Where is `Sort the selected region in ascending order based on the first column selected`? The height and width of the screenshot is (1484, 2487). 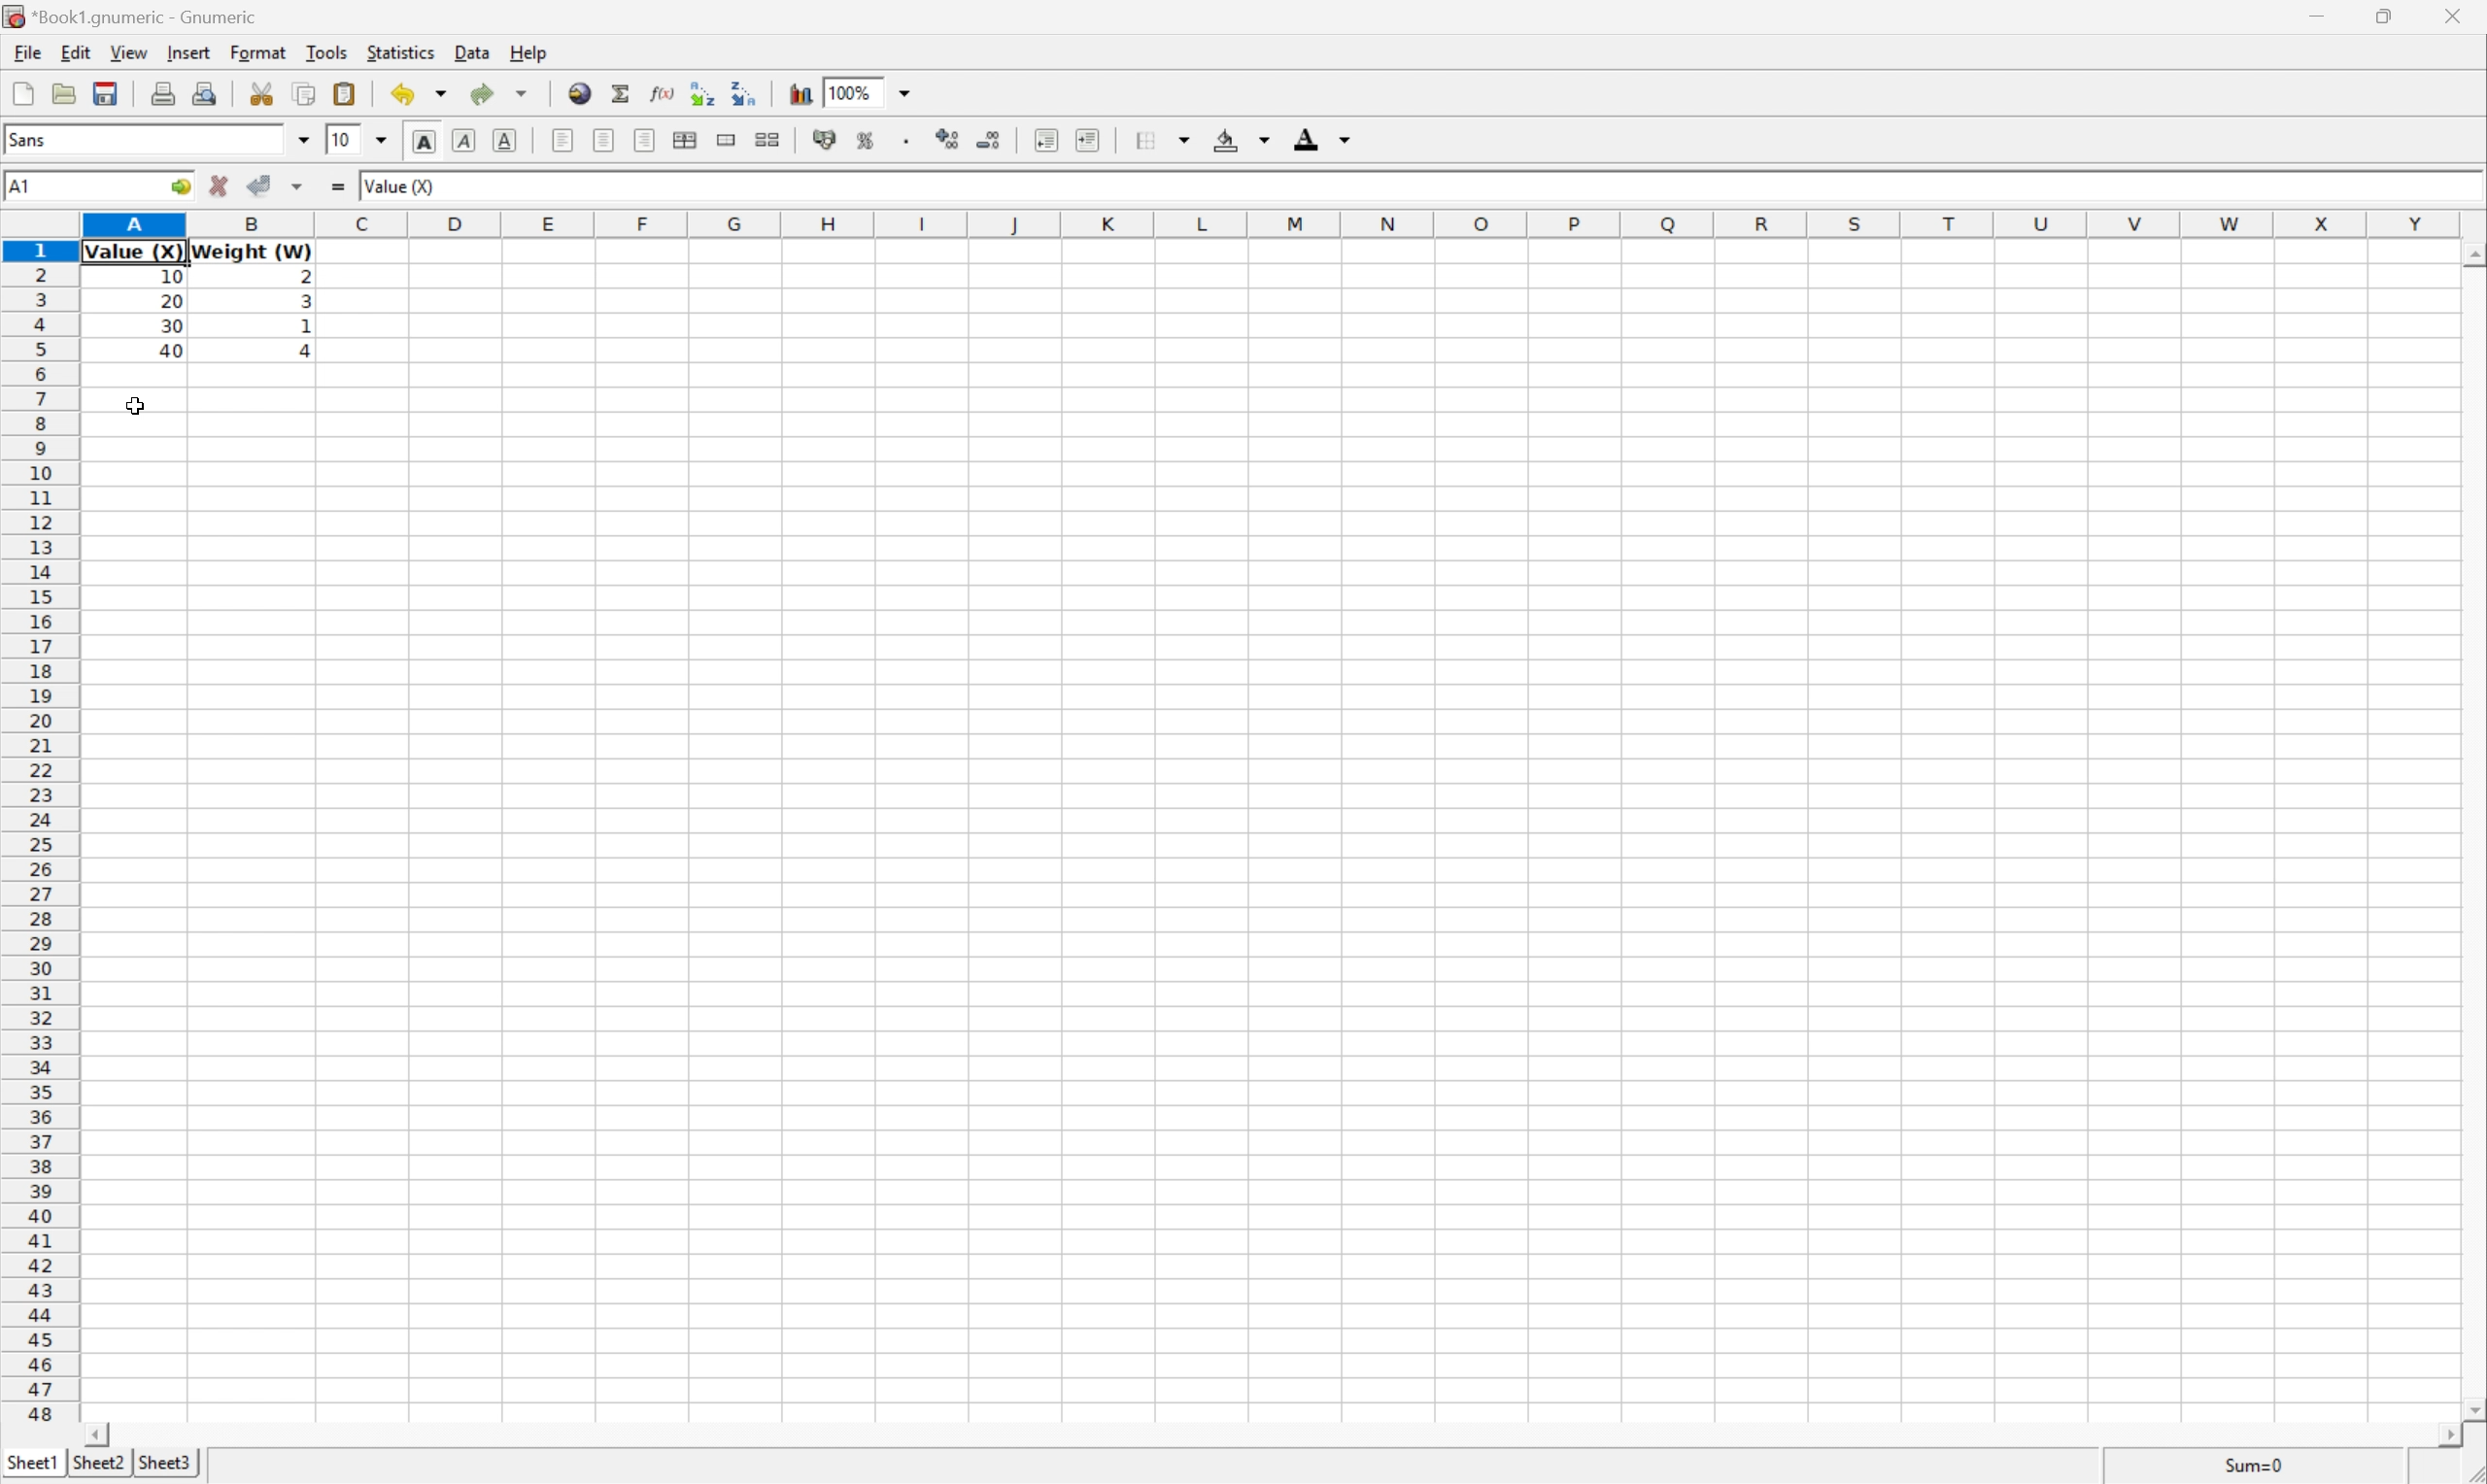 Sort the selected region in ascending order based on the first column selected is located at coordinates (701, 92).